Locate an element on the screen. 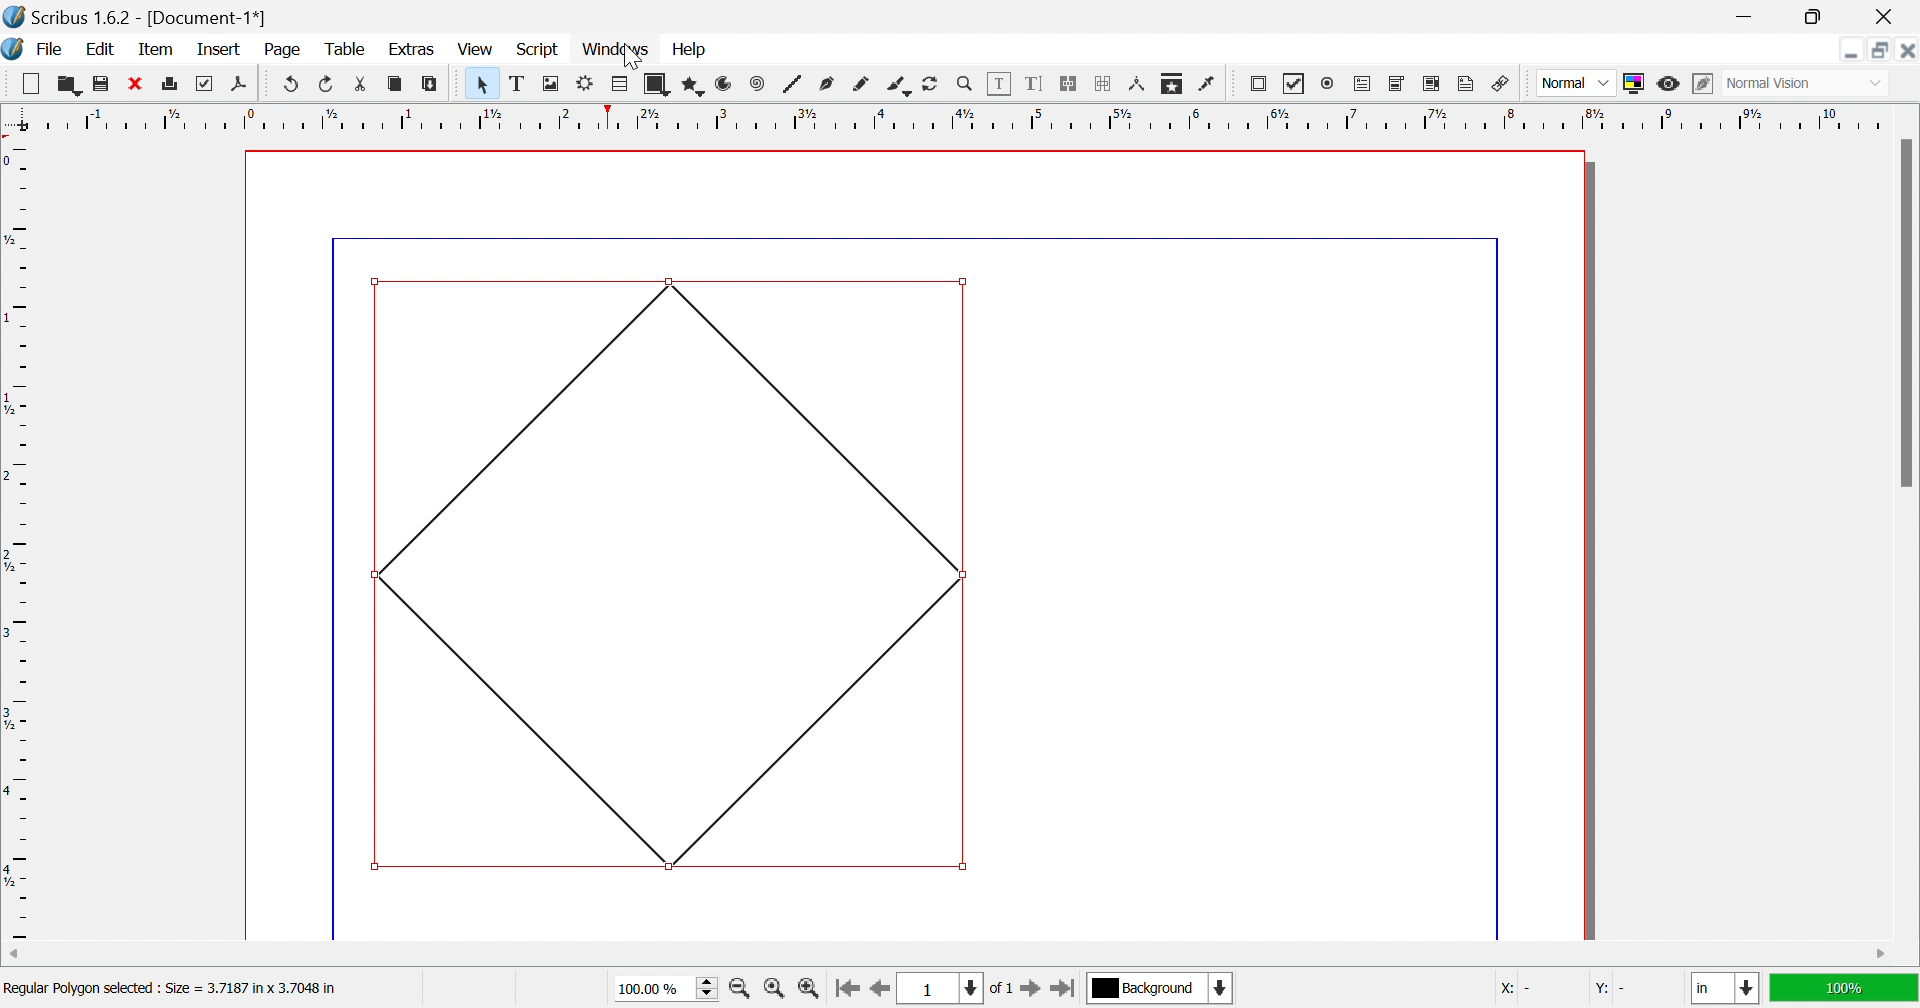 The width and height of the screenshot is (1920, 1008). Unlink text frames is located at coordinates (1103, 84).